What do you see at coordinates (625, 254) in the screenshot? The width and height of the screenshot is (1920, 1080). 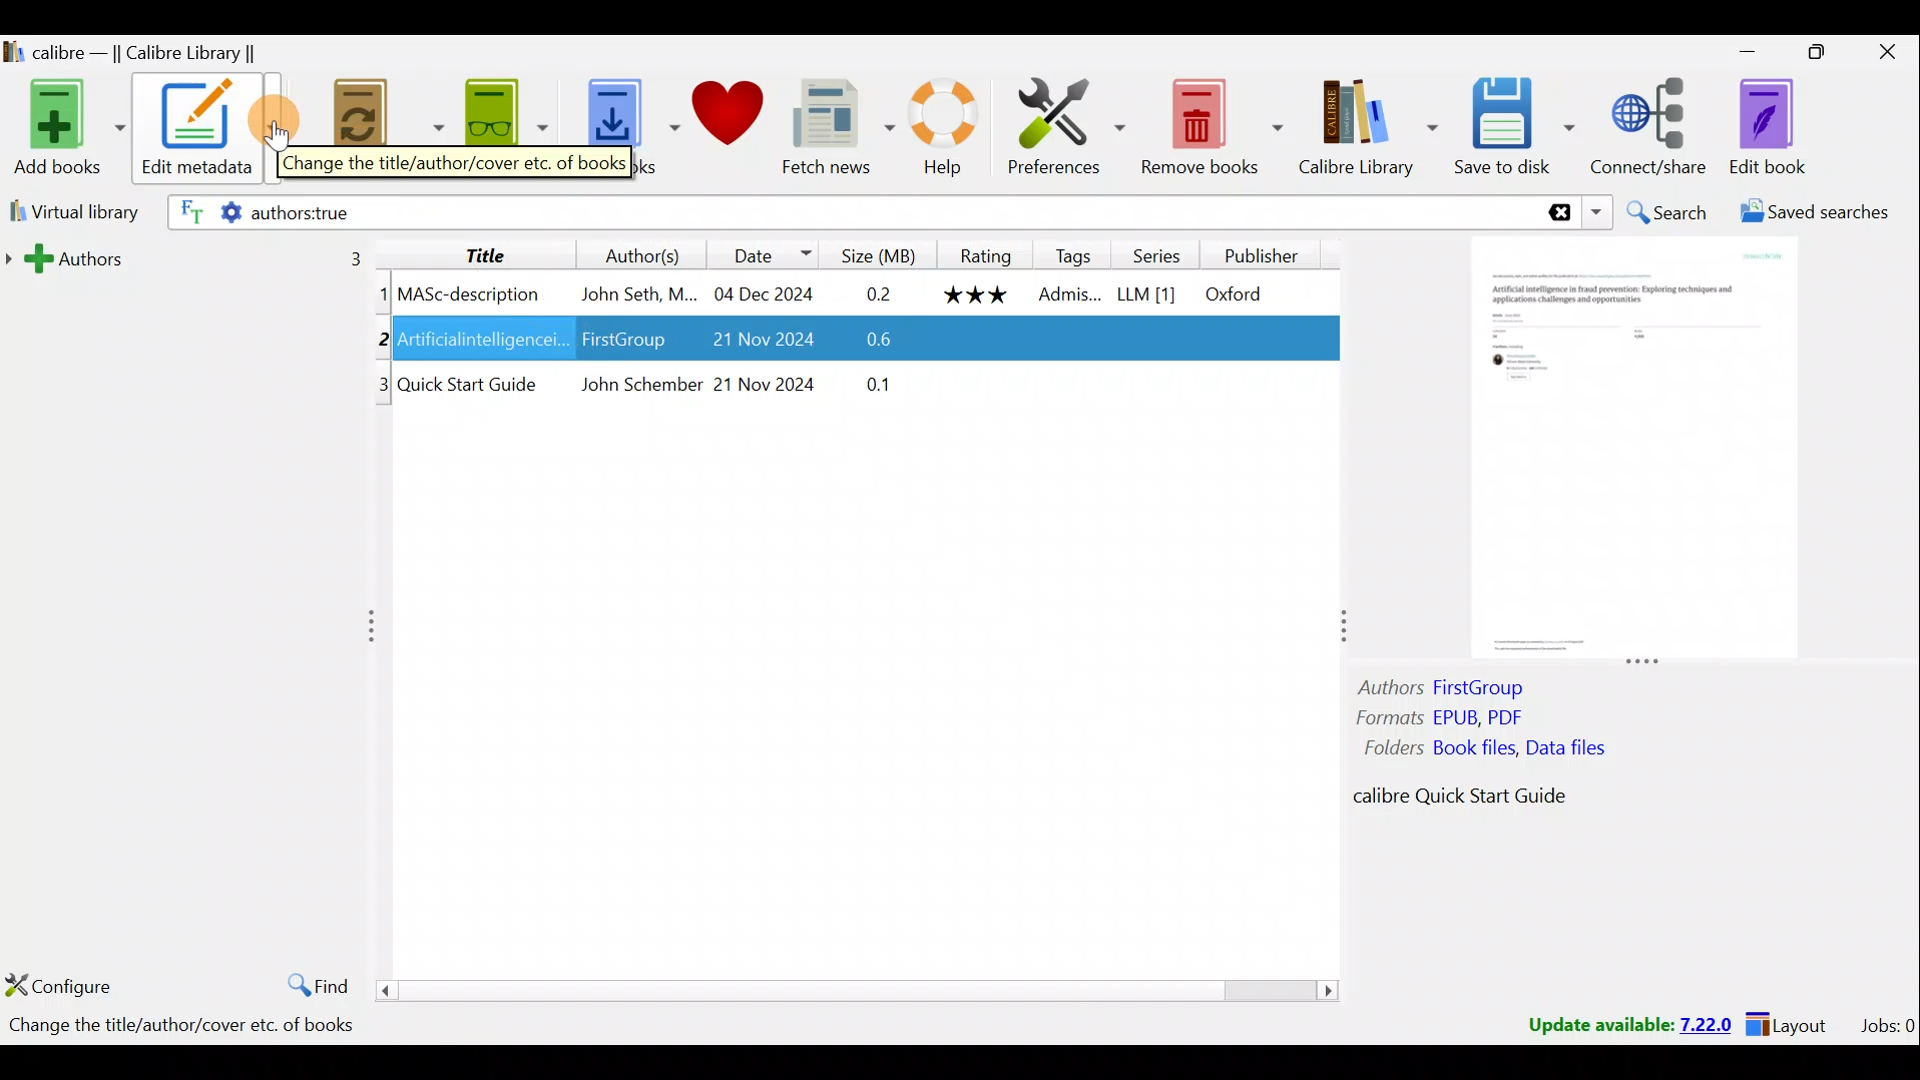 I see `Authors` at bounding box center [625, 254].